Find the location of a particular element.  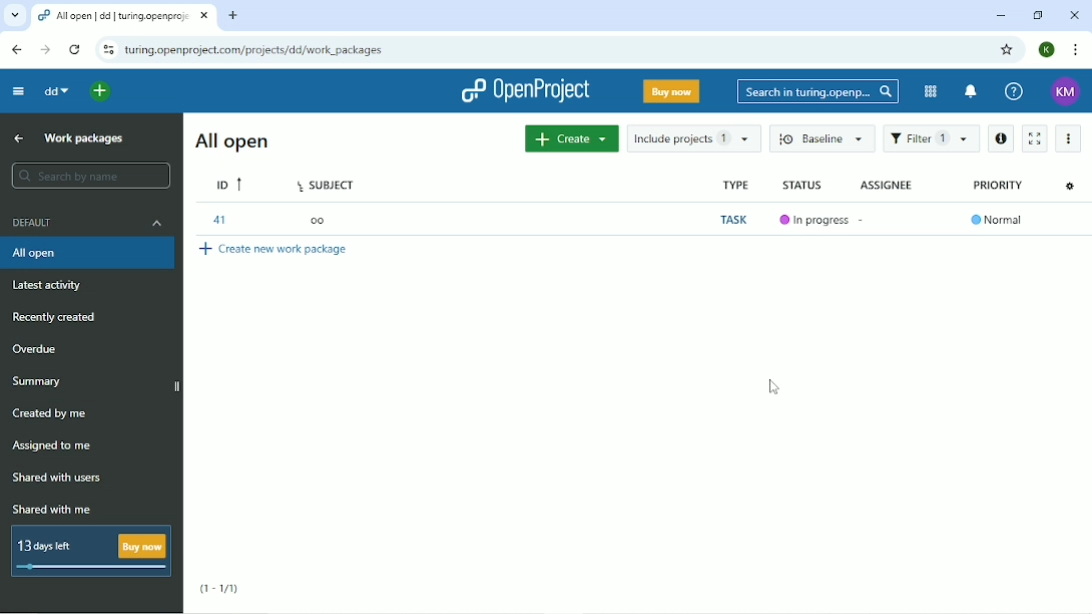

Bookmark this tab is located at coordinates (1007, 50).